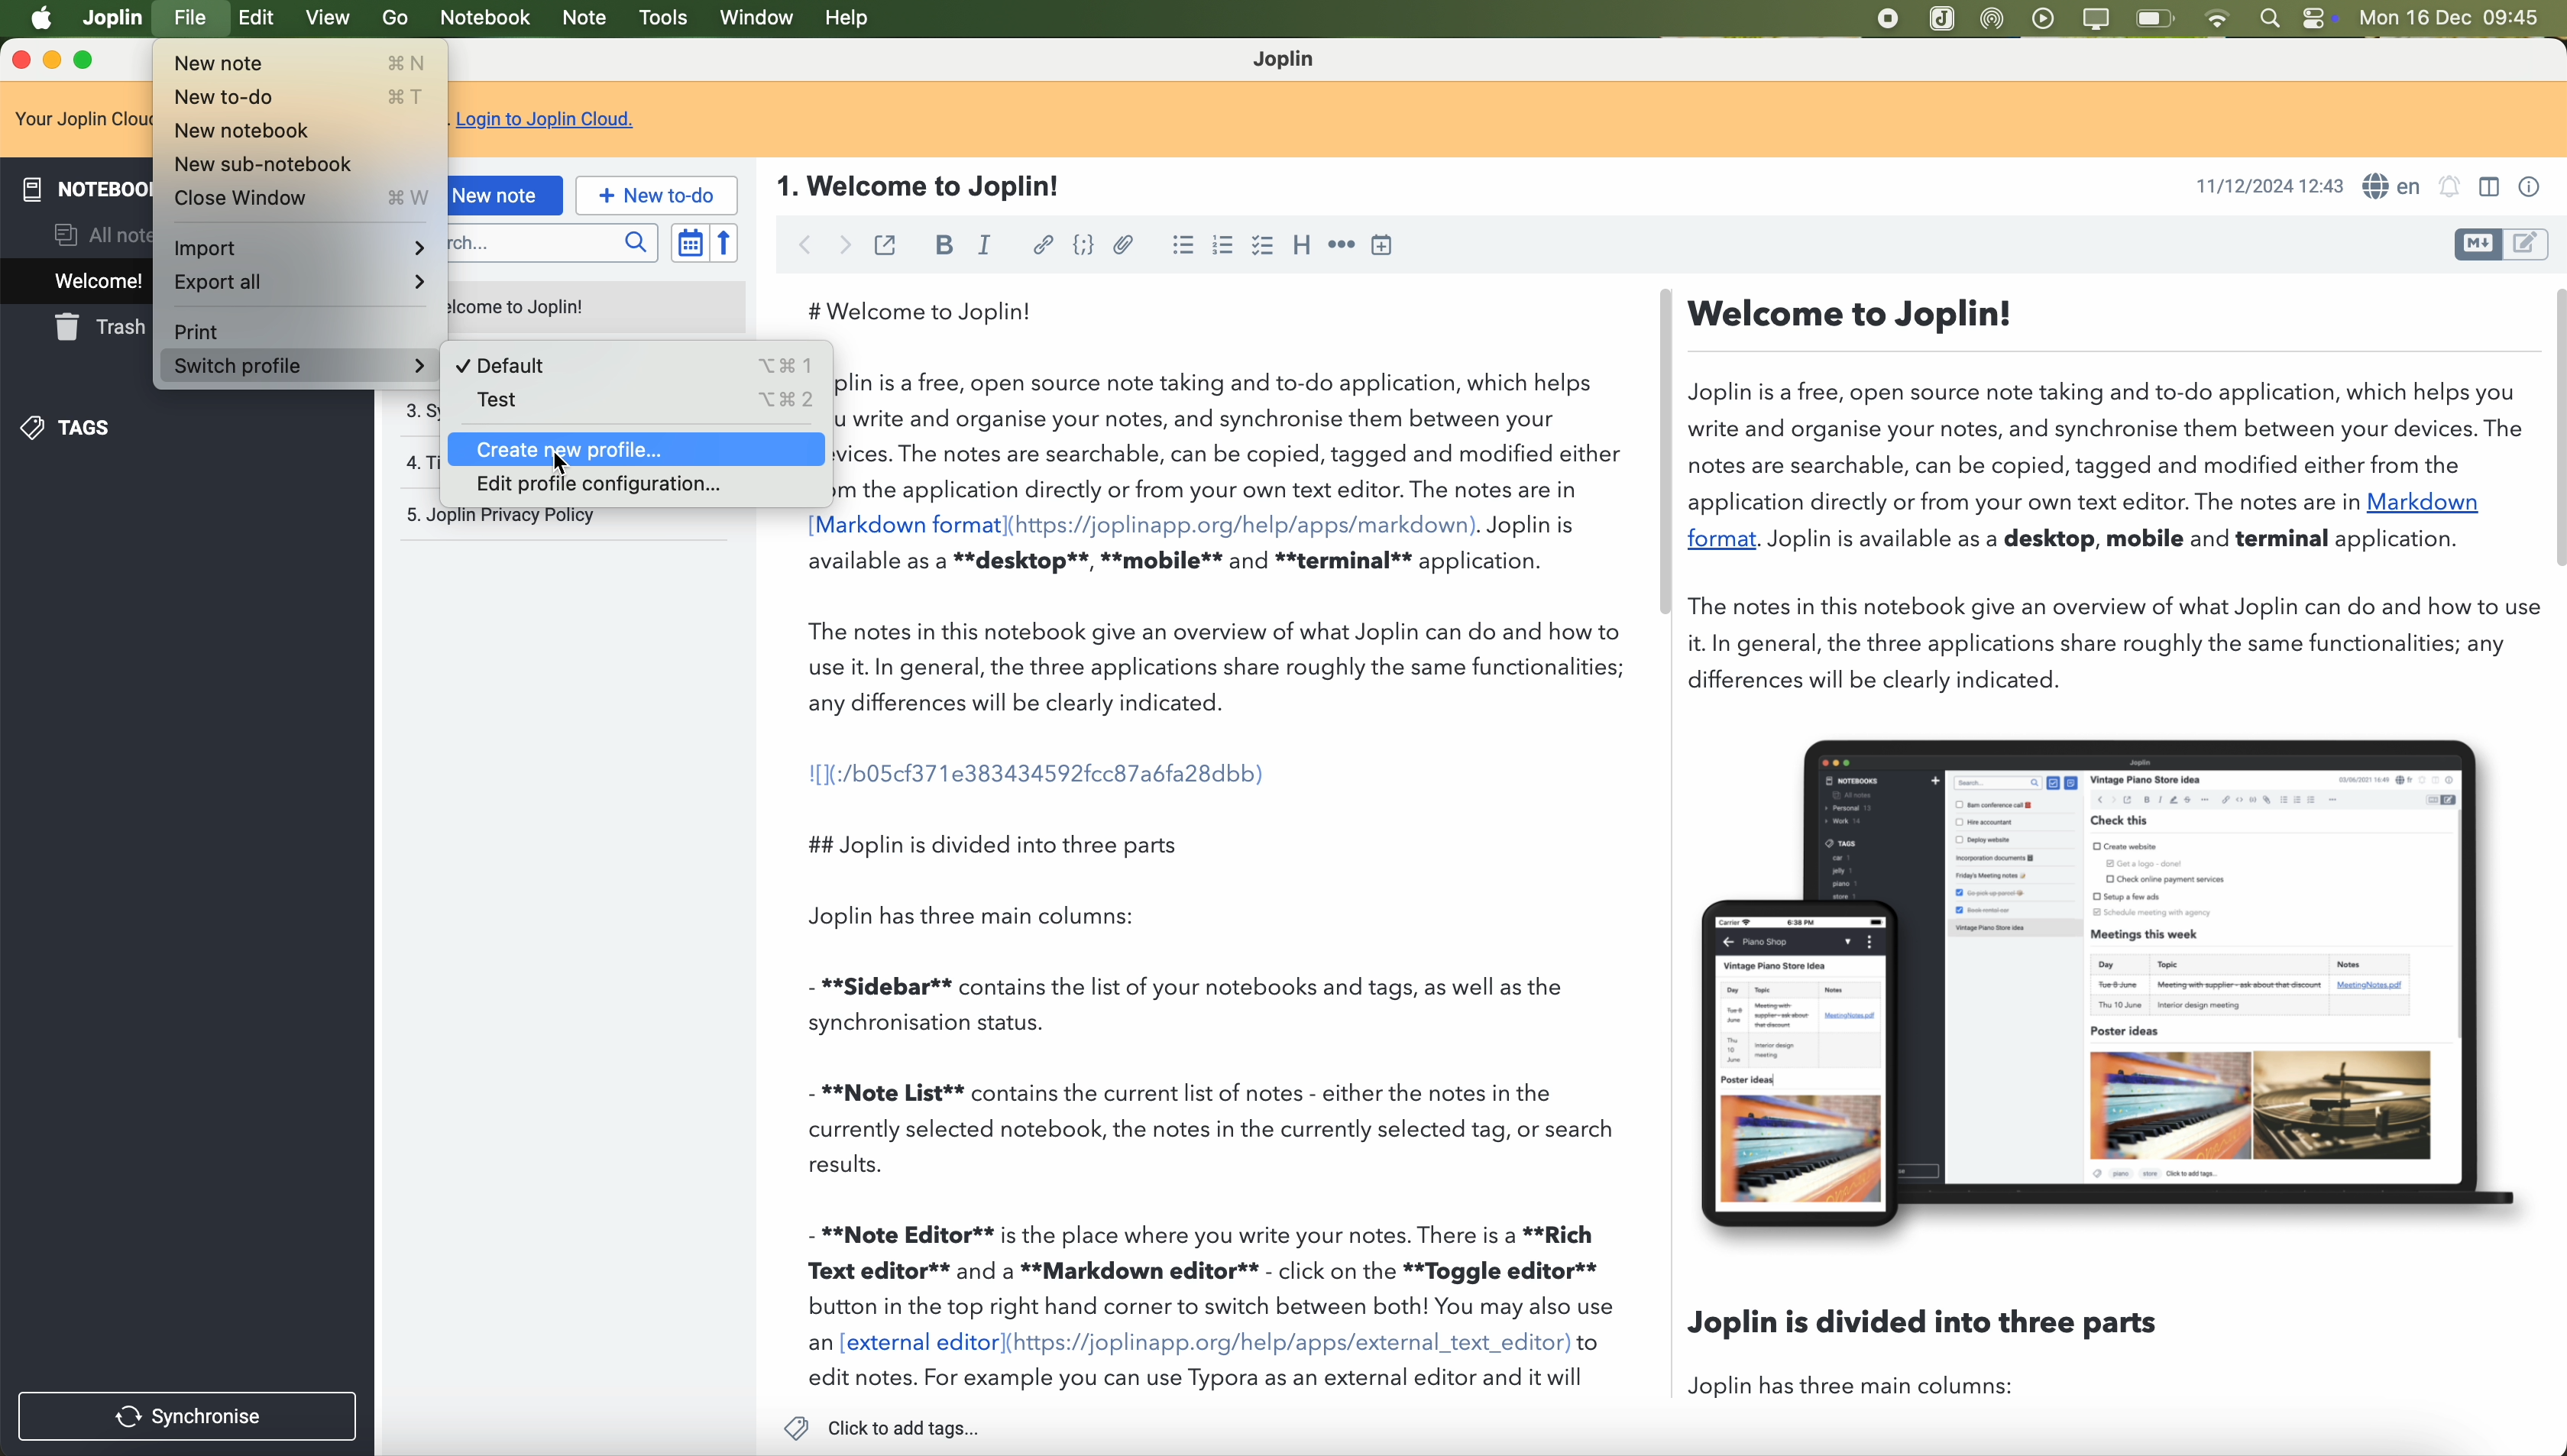 Image resolution: width=2567 pixels, height=1456 pixels. I want to click on heading, so click(1304, 244).